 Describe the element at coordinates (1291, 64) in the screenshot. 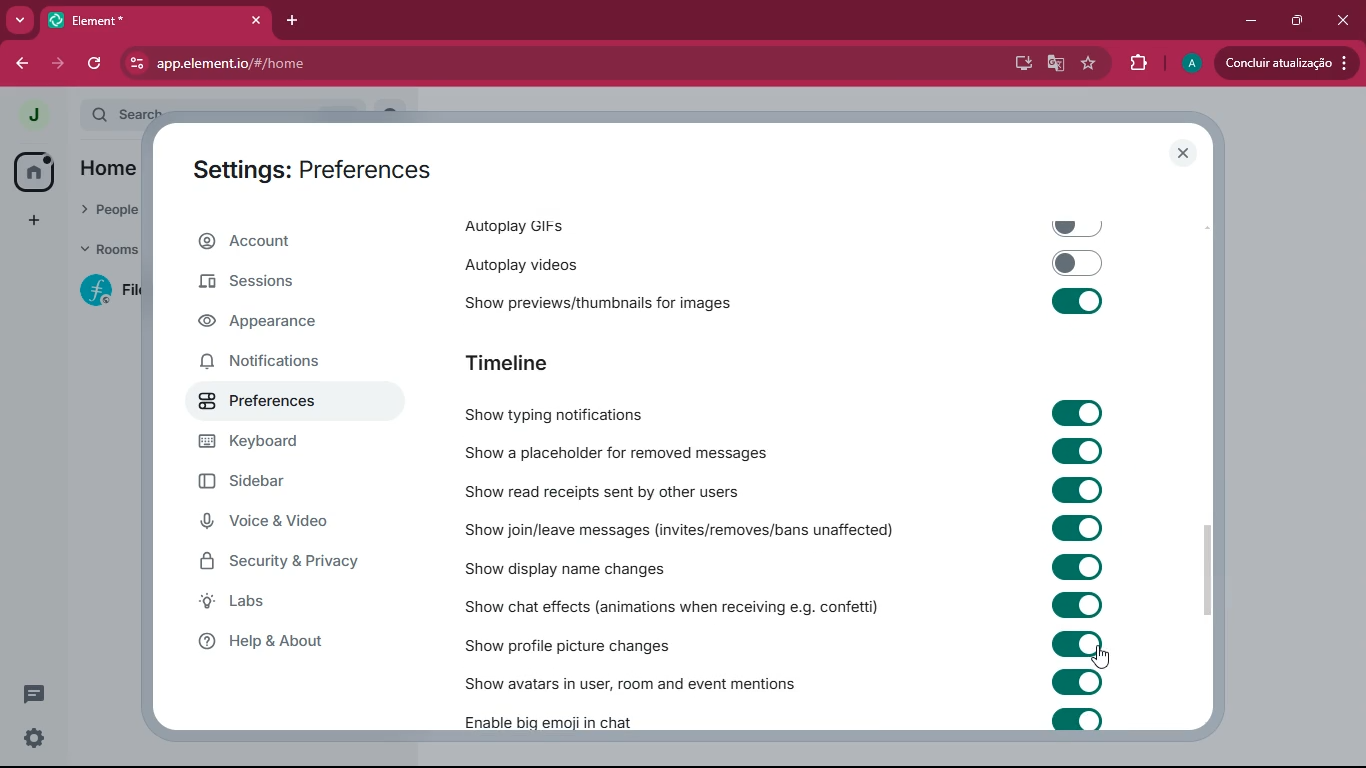

I see `update` at that location.